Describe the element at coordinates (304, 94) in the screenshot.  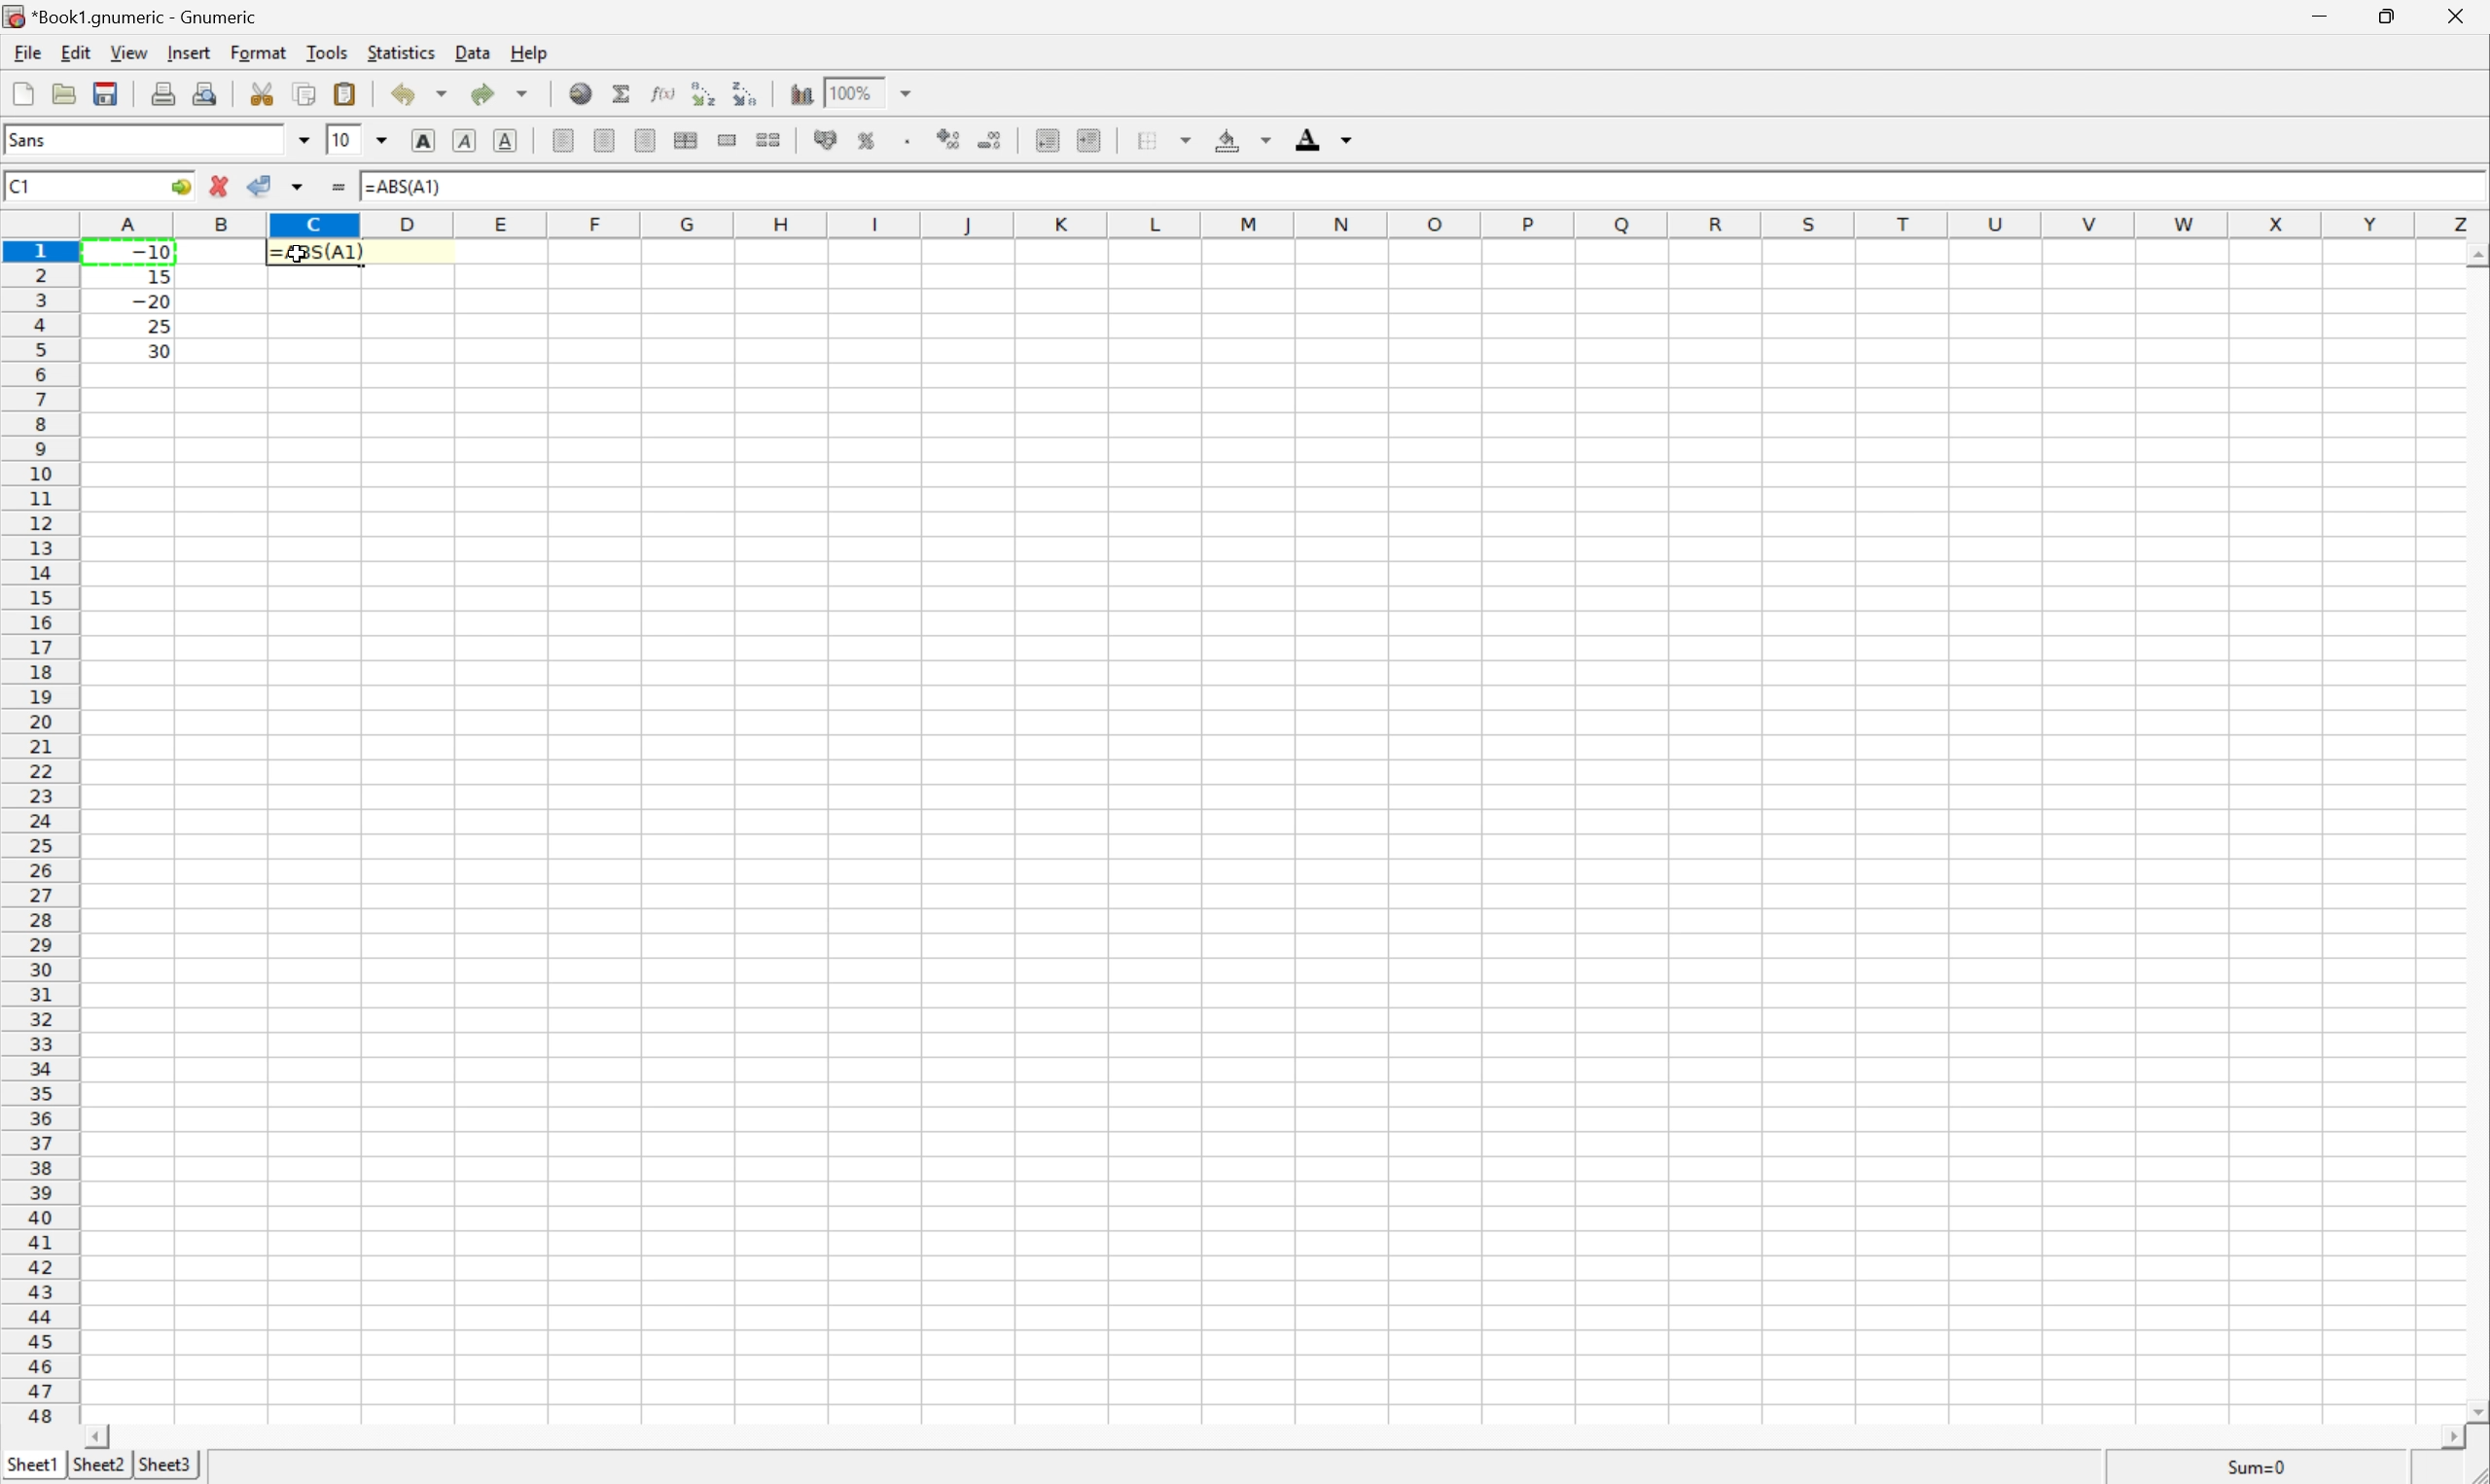
I see `Copy the selection` at that location.